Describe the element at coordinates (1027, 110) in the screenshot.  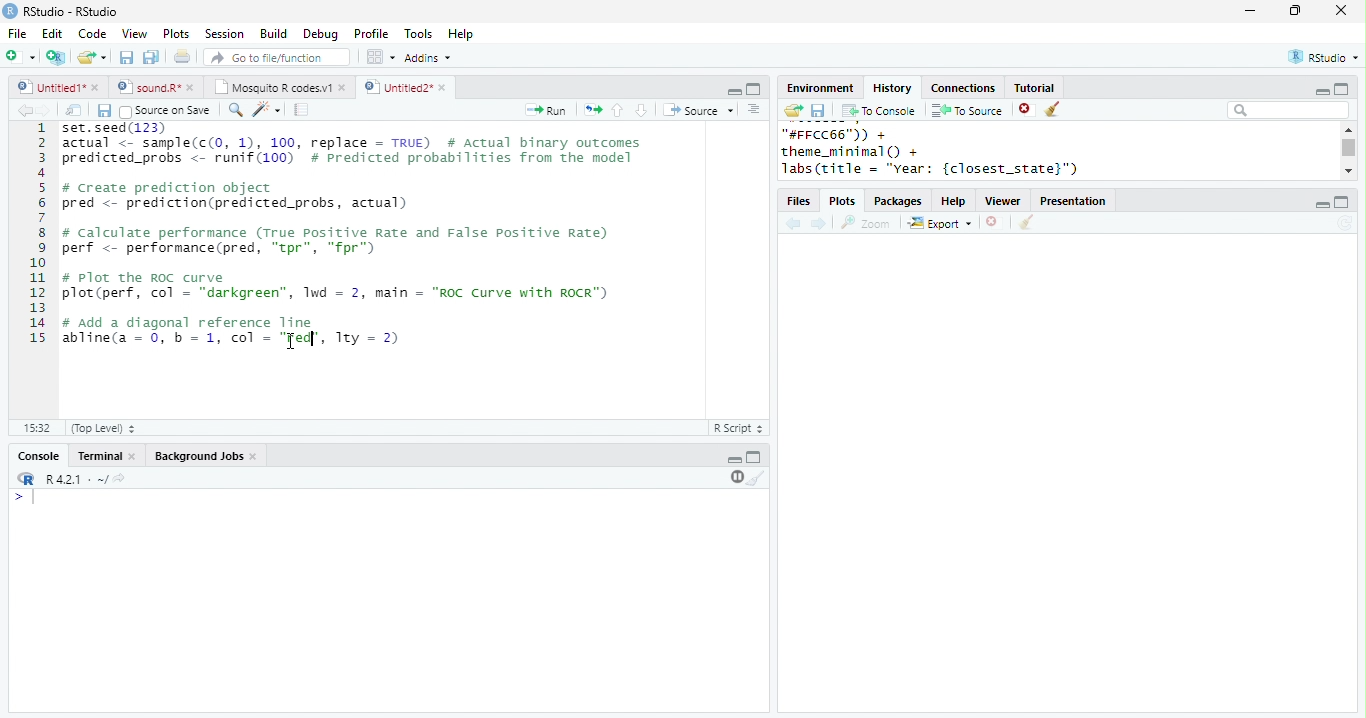
I see `close file` at that location.